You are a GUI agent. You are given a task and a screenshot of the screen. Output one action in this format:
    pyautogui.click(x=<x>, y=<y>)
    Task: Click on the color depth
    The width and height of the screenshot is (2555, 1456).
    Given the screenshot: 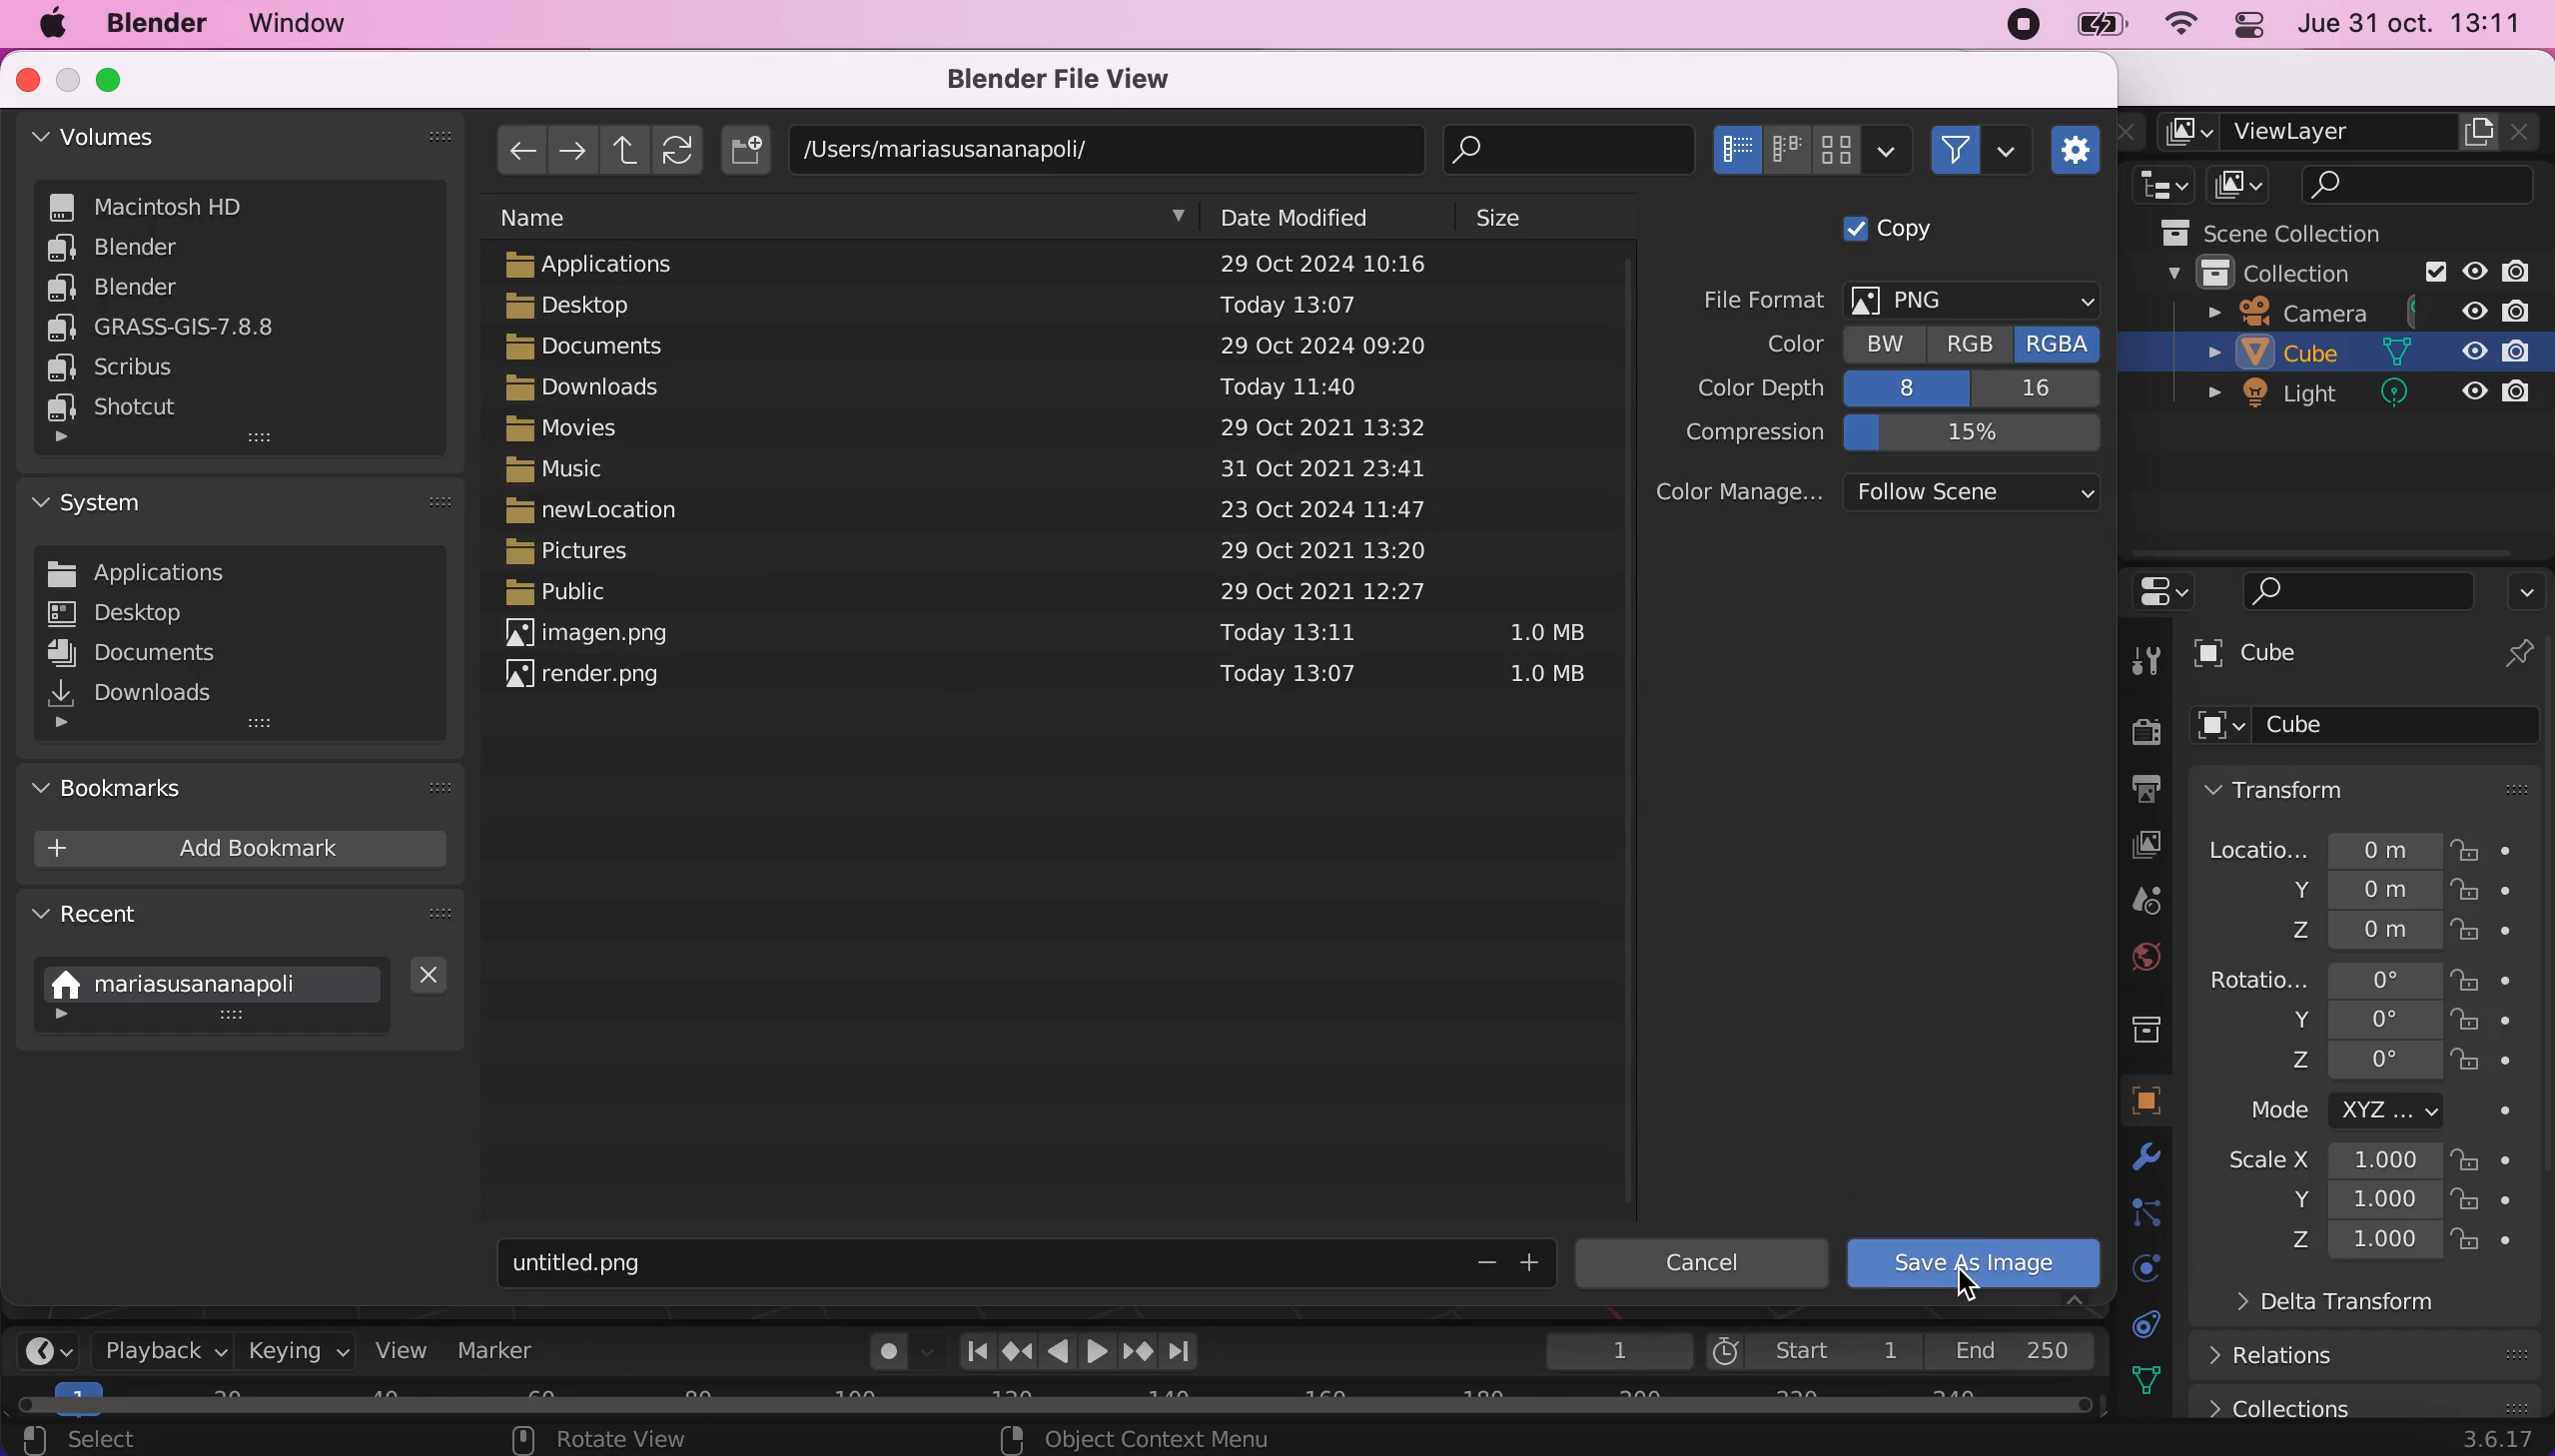 What is the action you would take?
    pyautogui.click(x=1874, y=387)
    